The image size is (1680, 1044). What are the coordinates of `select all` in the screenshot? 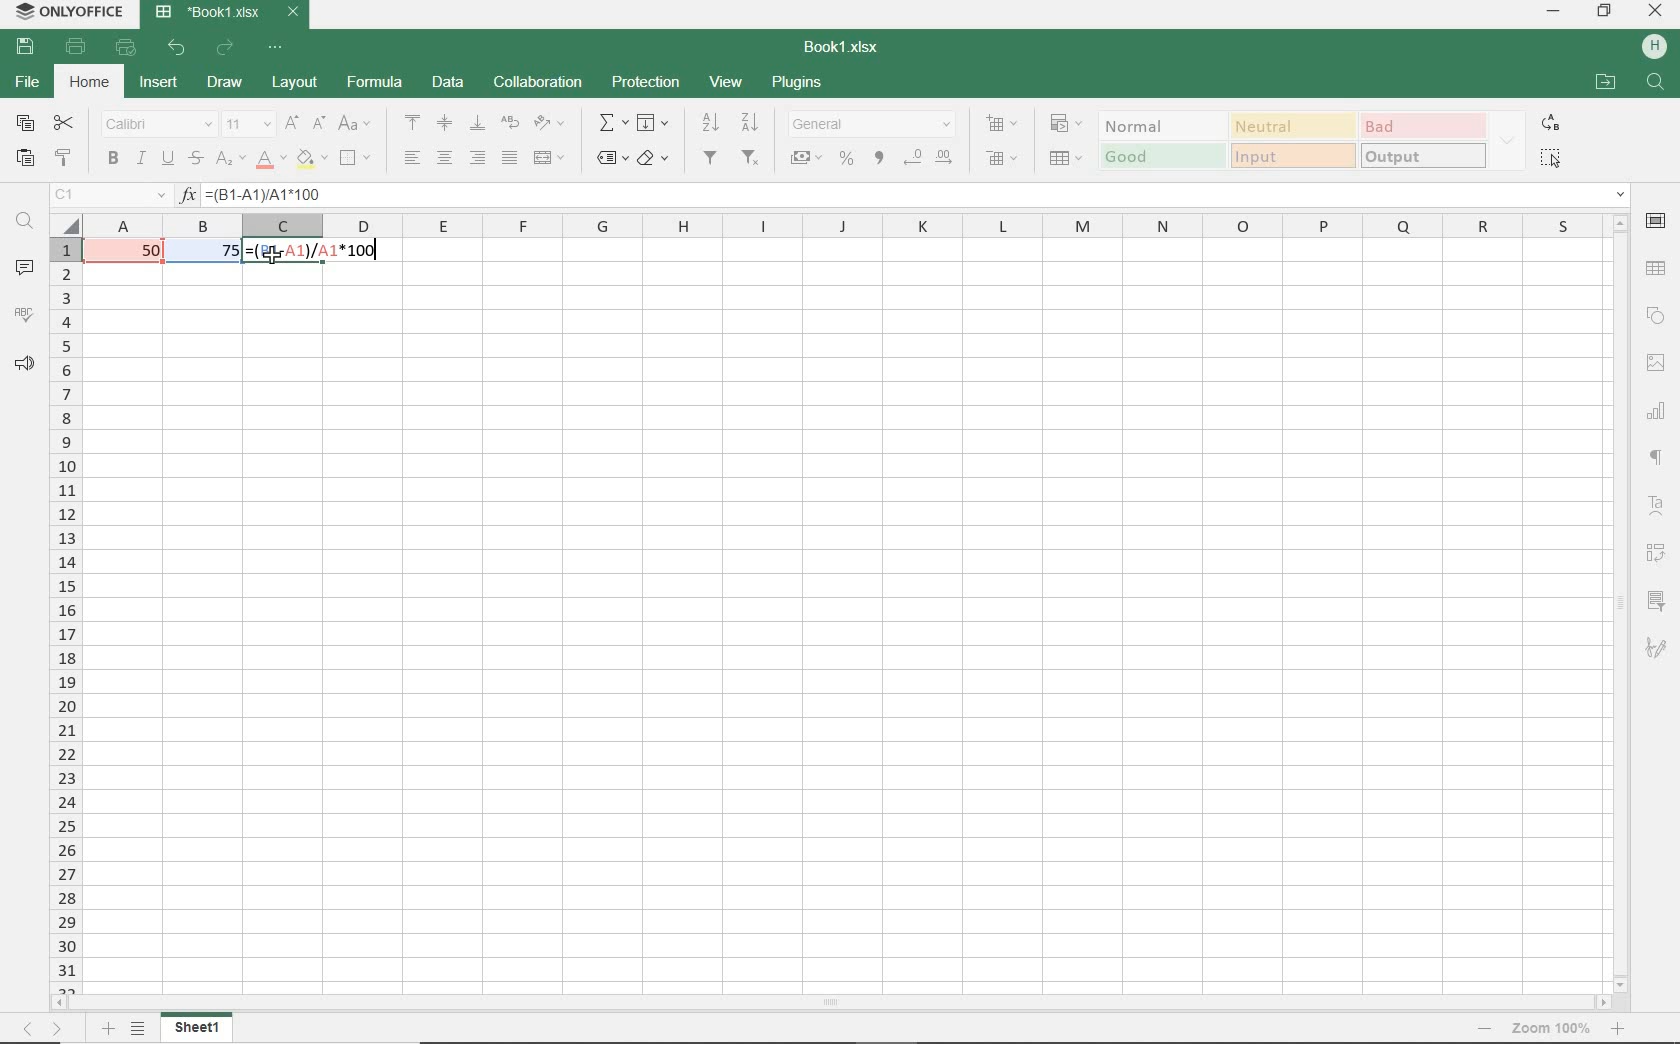 It's located at (1554, 158).